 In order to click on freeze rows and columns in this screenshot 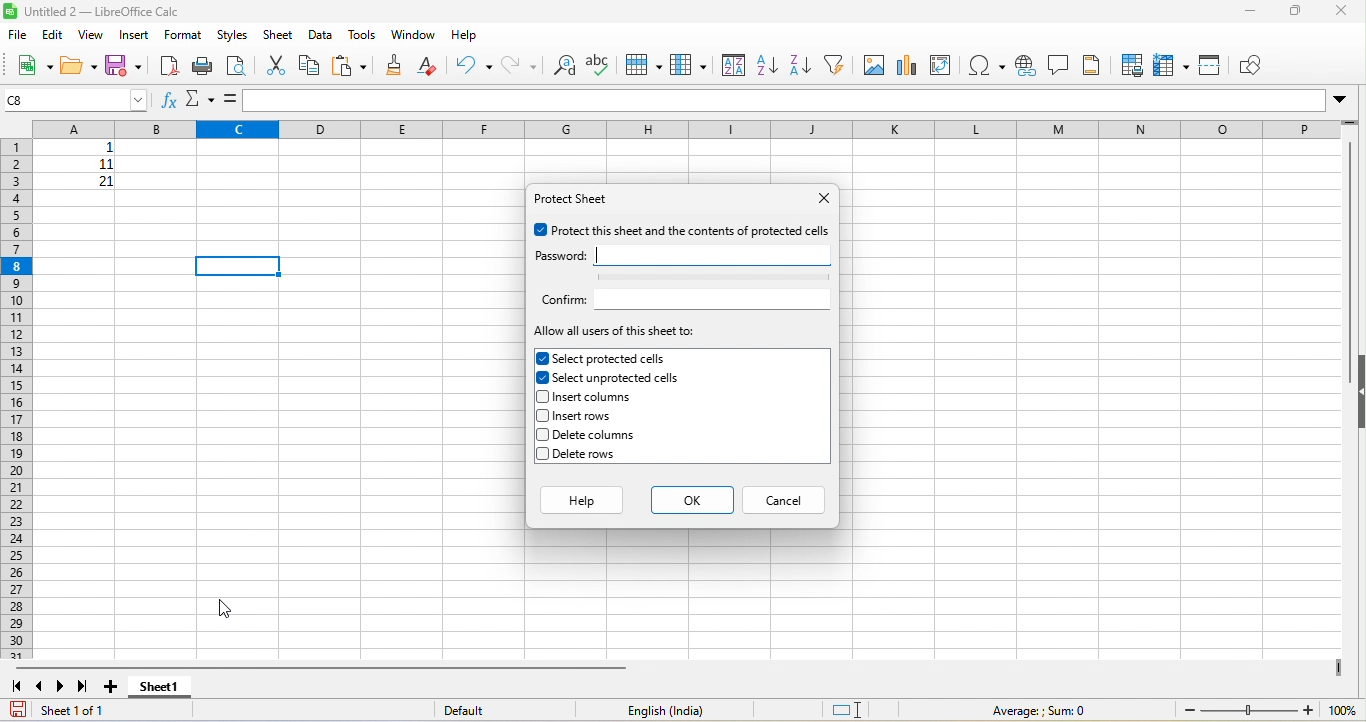, I will do `click(1170, 65)`.